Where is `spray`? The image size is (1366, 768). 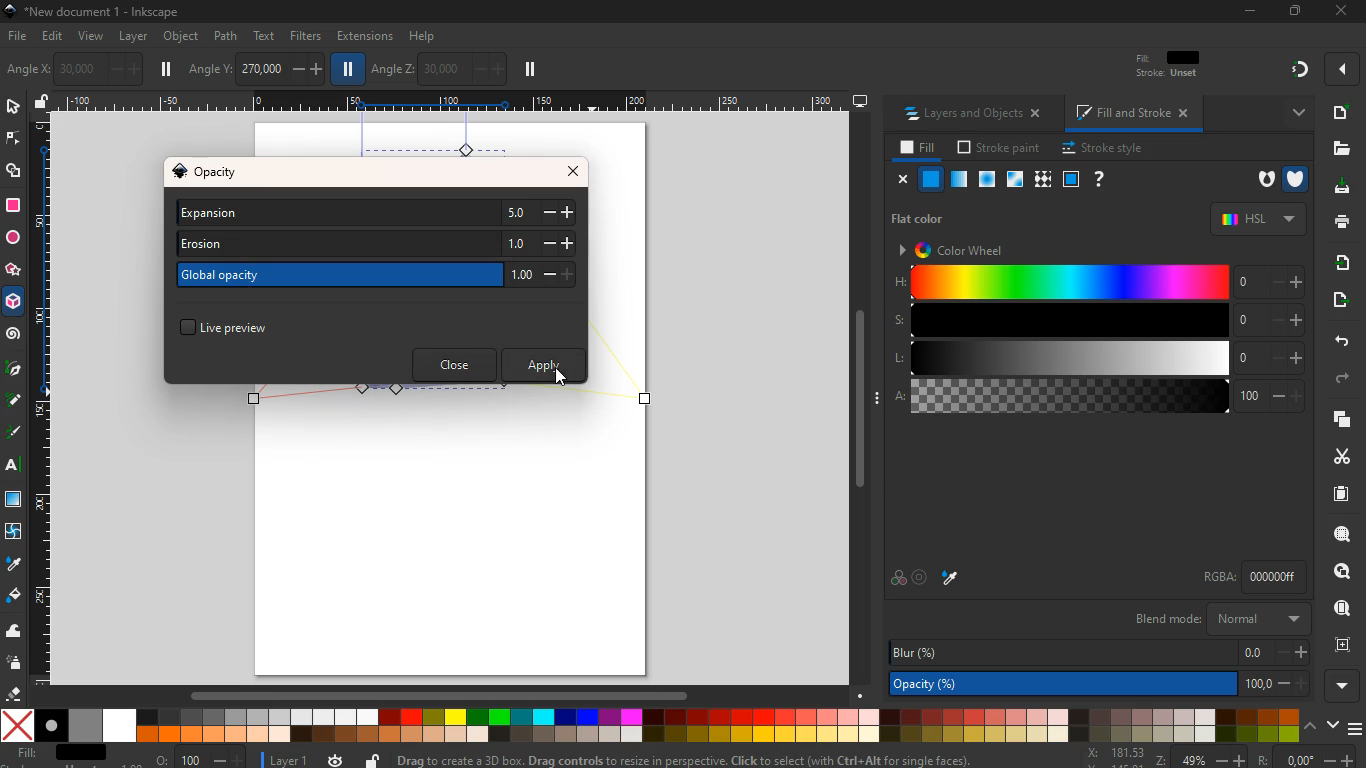 spray is located at coordinates (15, 664).